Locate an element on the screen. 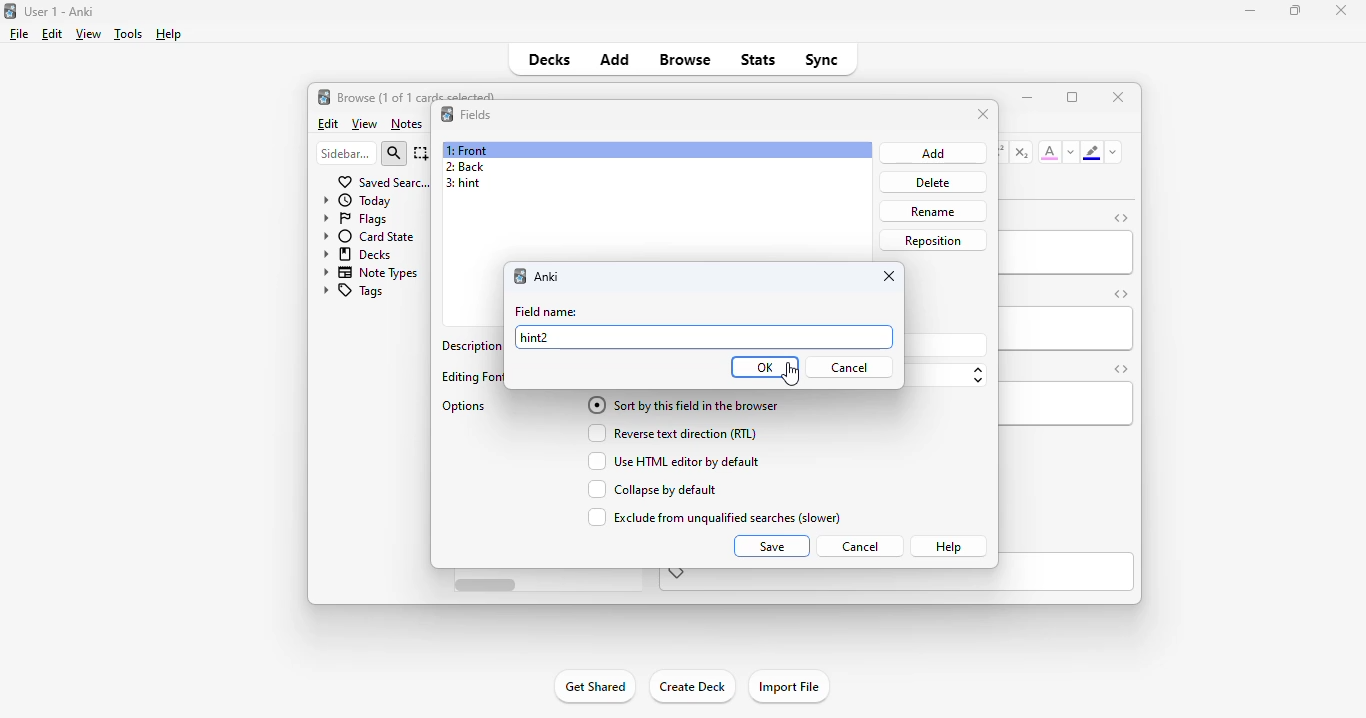 The width and height of the screenshot is (1366, 718). maximize is located at coordinates (1072, 97).